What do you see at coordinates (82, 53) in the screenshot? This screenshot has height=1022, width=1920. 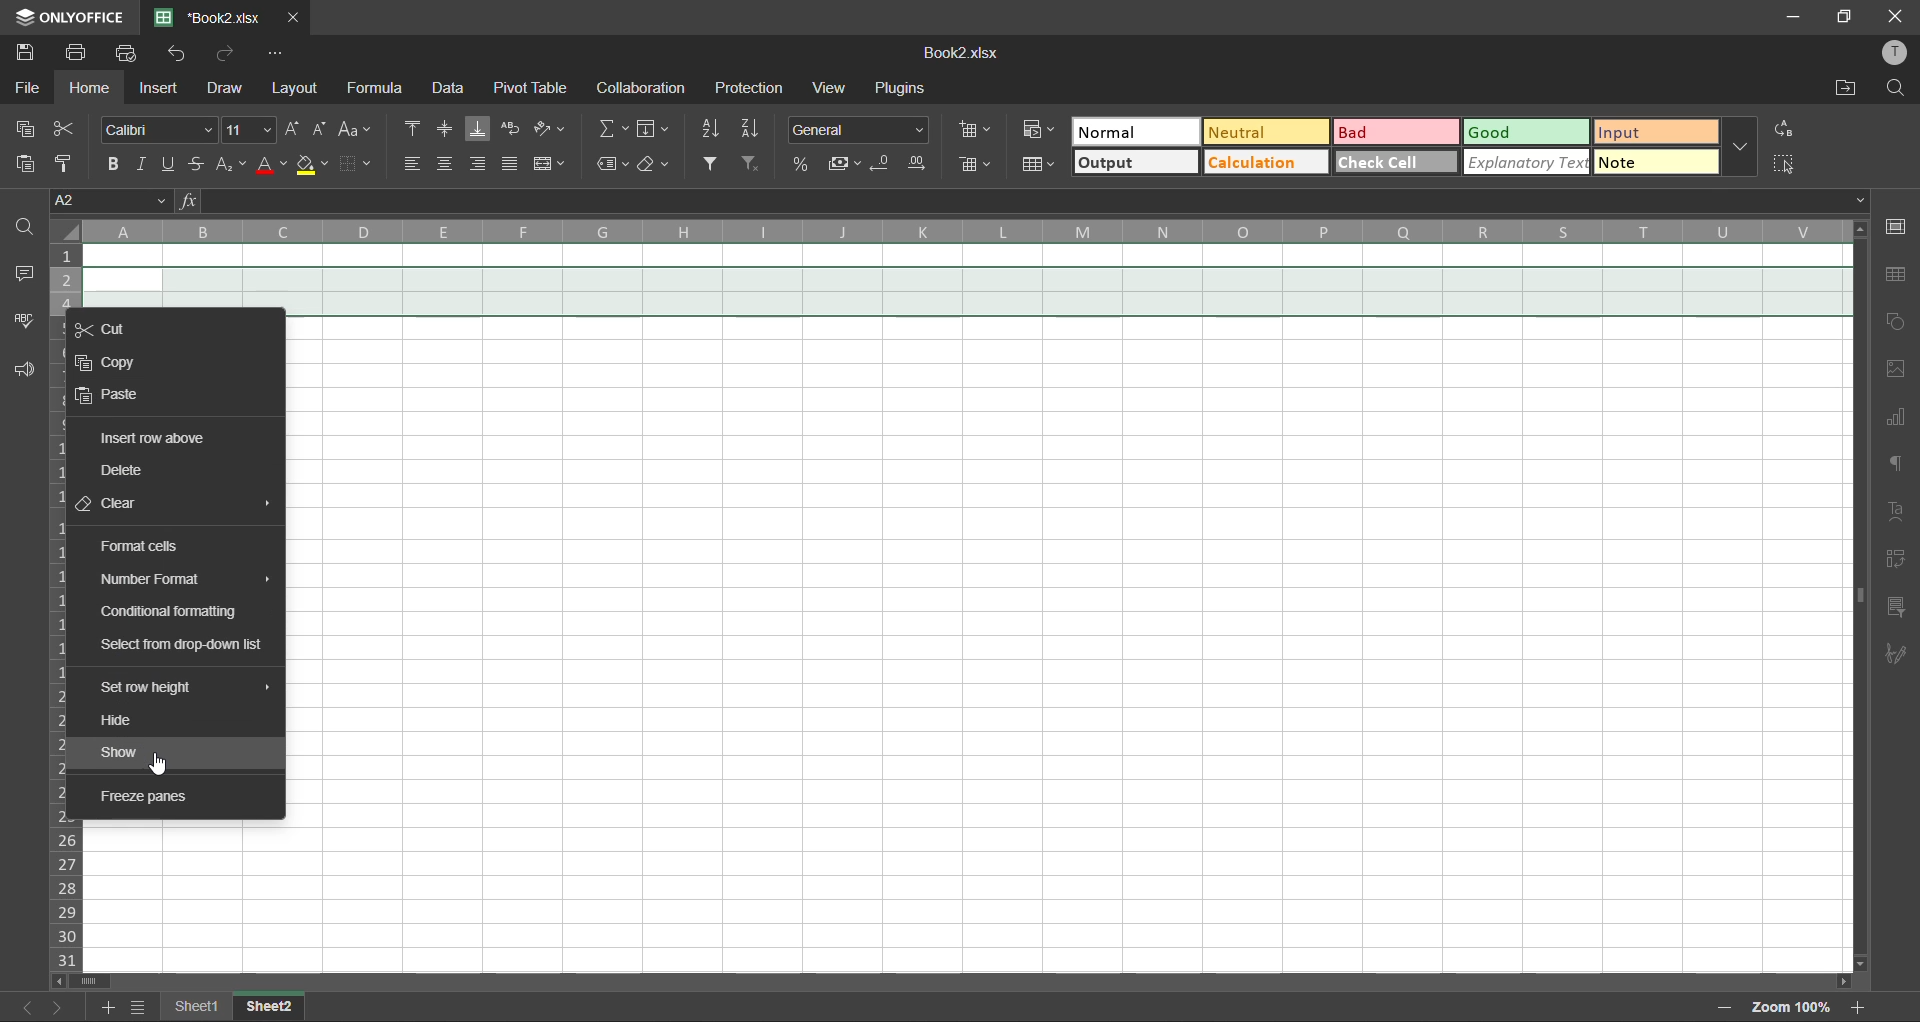 I see `print` at bounding box center [82, 53].